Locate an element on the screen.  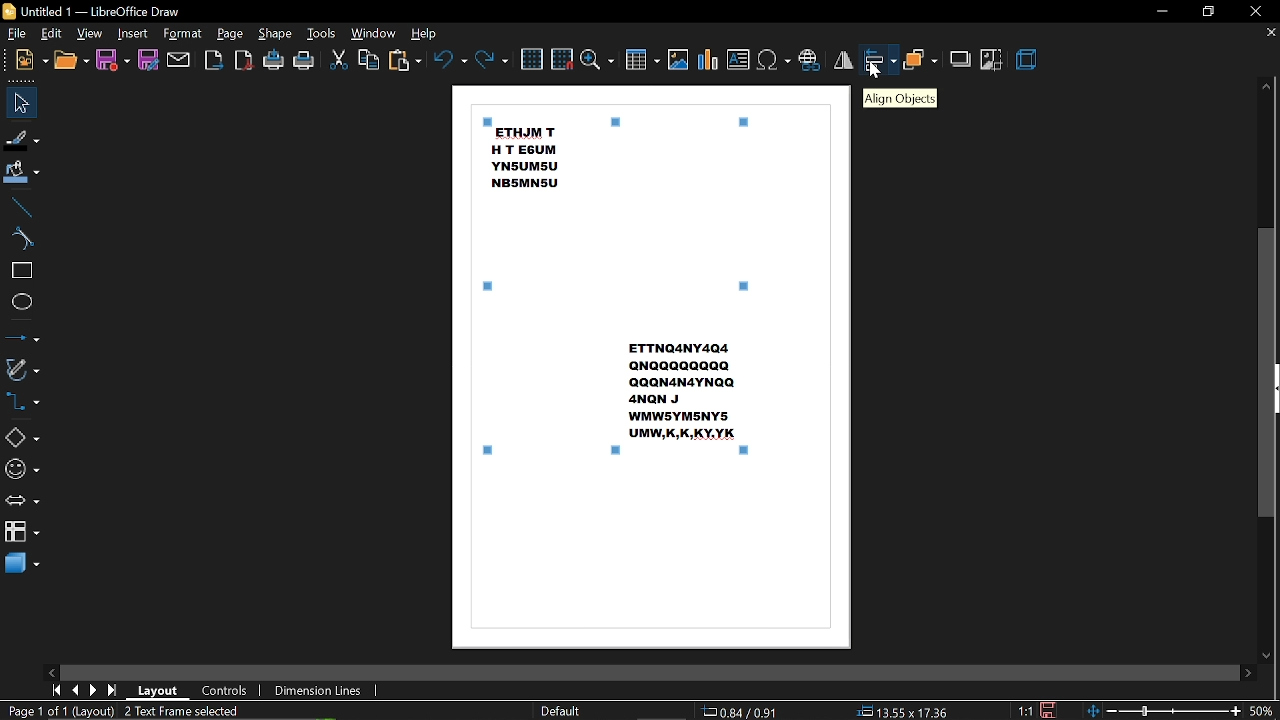
insert table is located at coordinates (643, 62).